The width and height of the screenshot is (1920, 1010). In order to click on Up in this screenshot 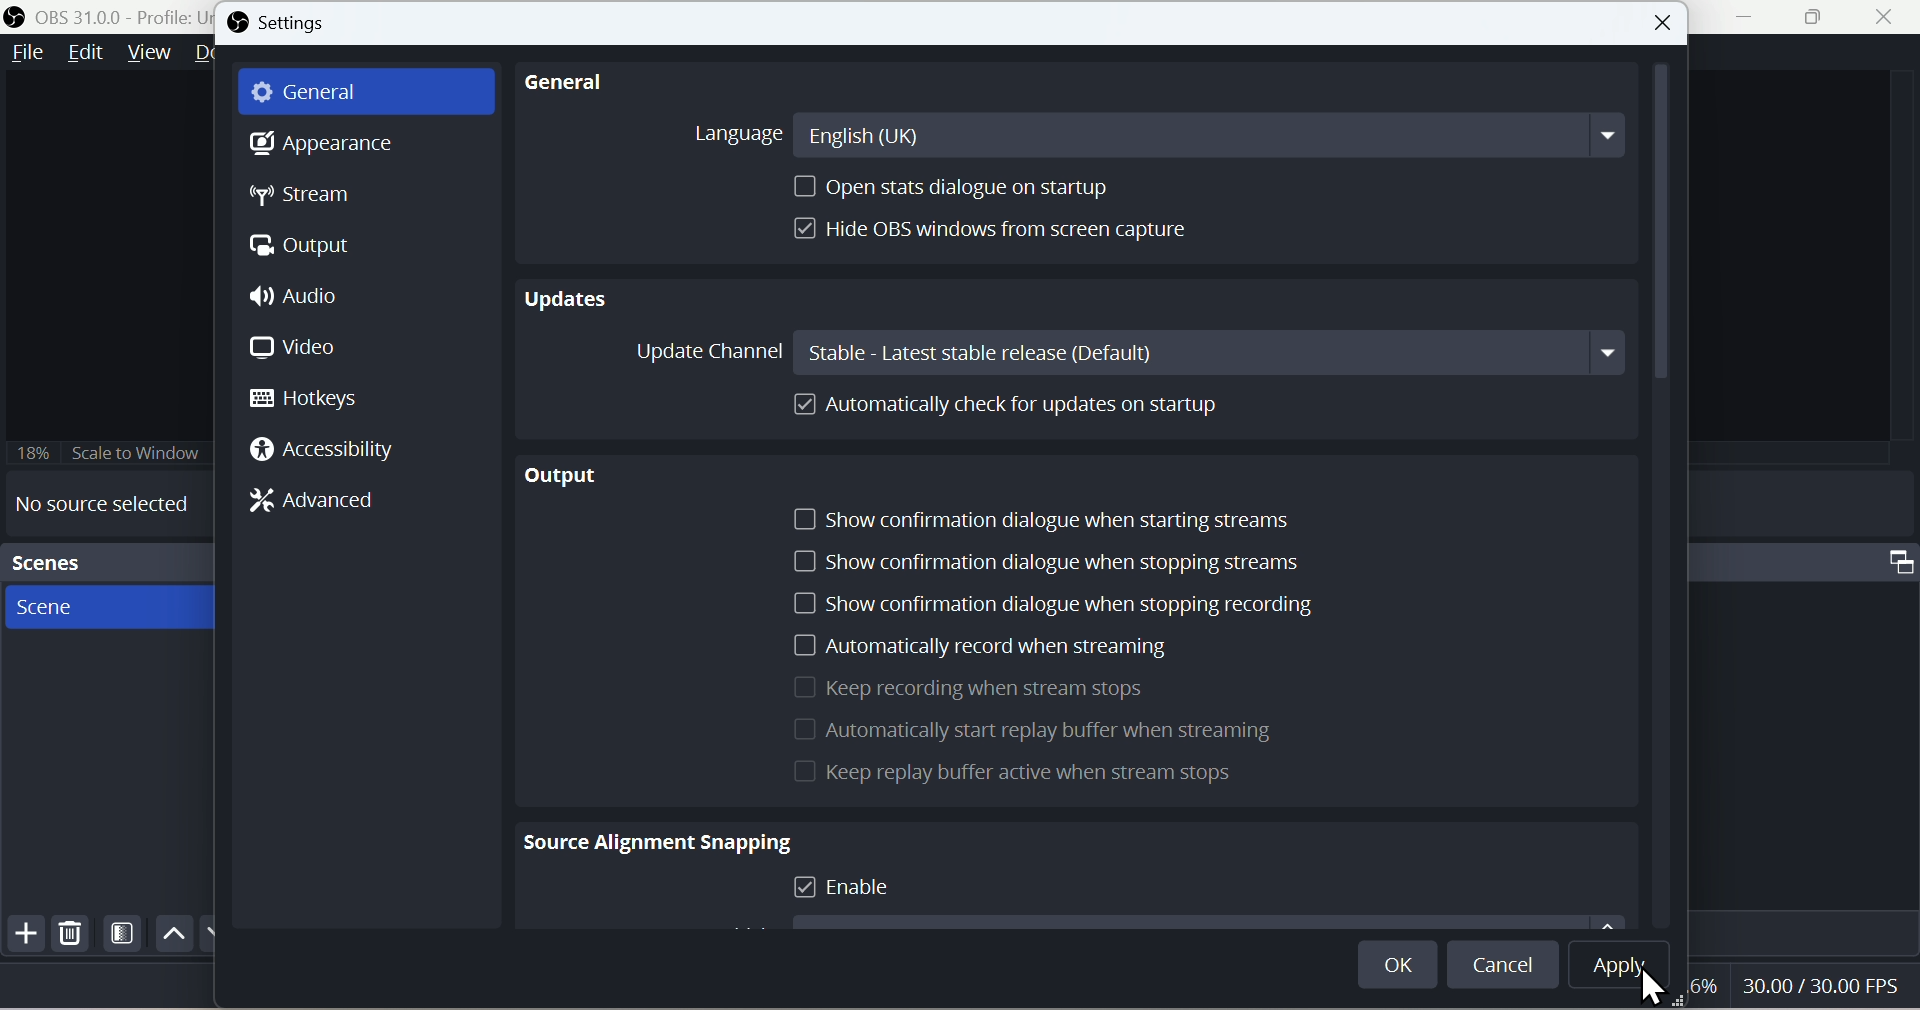, I will do `click(175, 937)`.